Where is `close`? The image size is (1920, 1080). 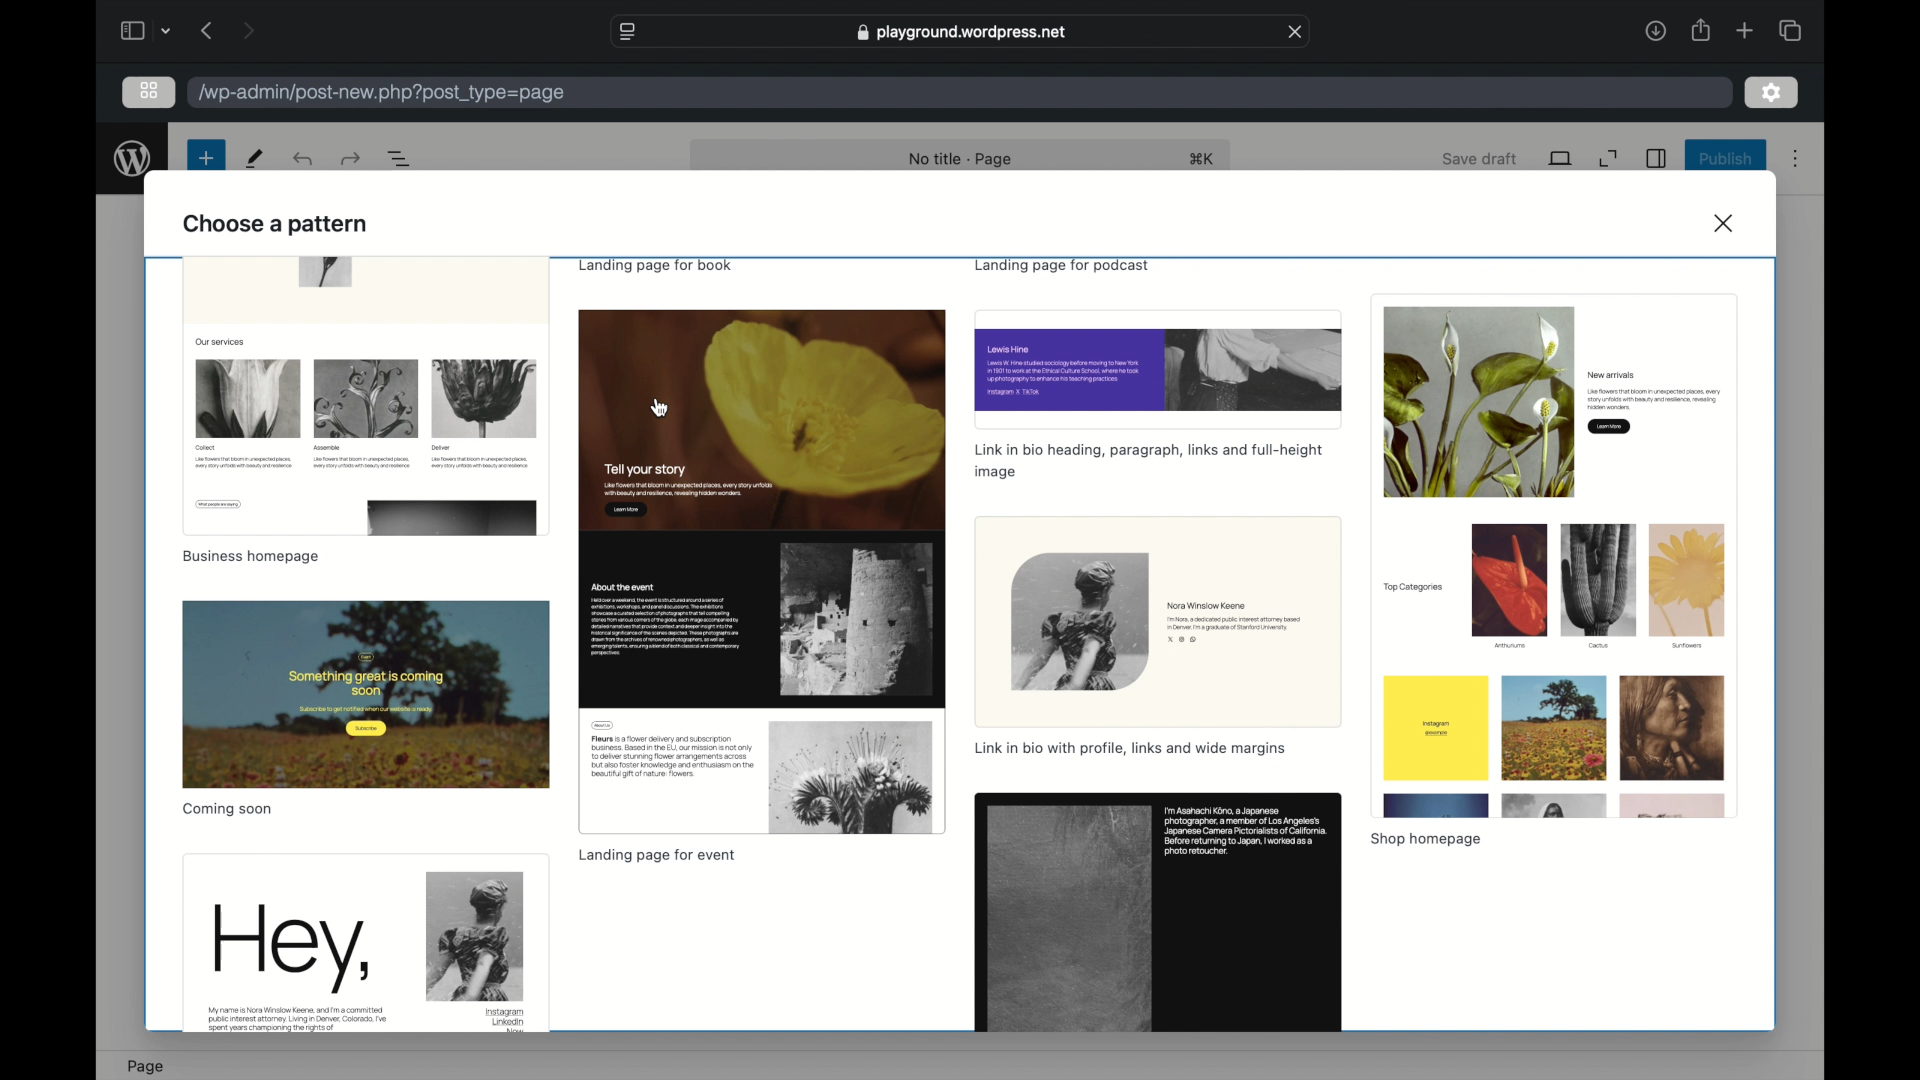
close is located at coordinates (1296, 32).